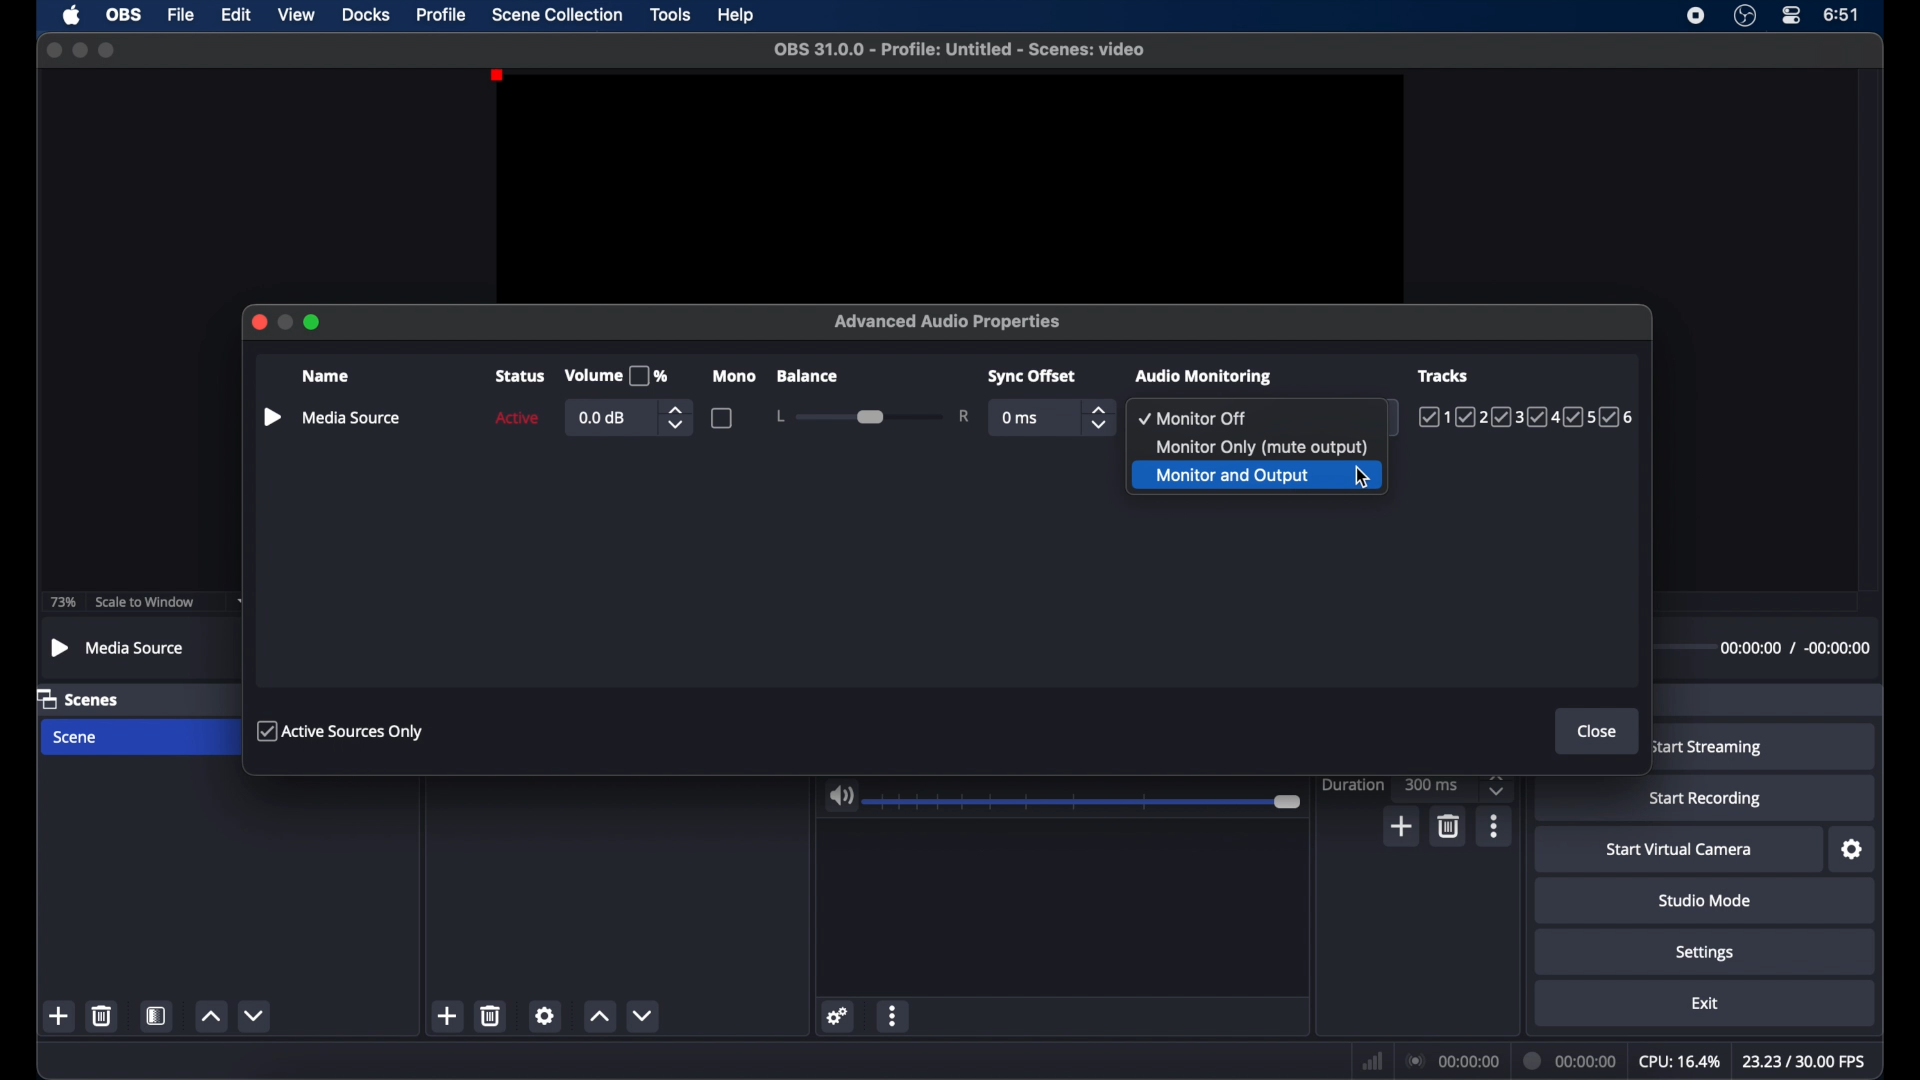 The image size is (1920, 1080). Describe the element at coordinates (1262, 448) in the screenshot. I see `monitor only (mute output)` at that location.